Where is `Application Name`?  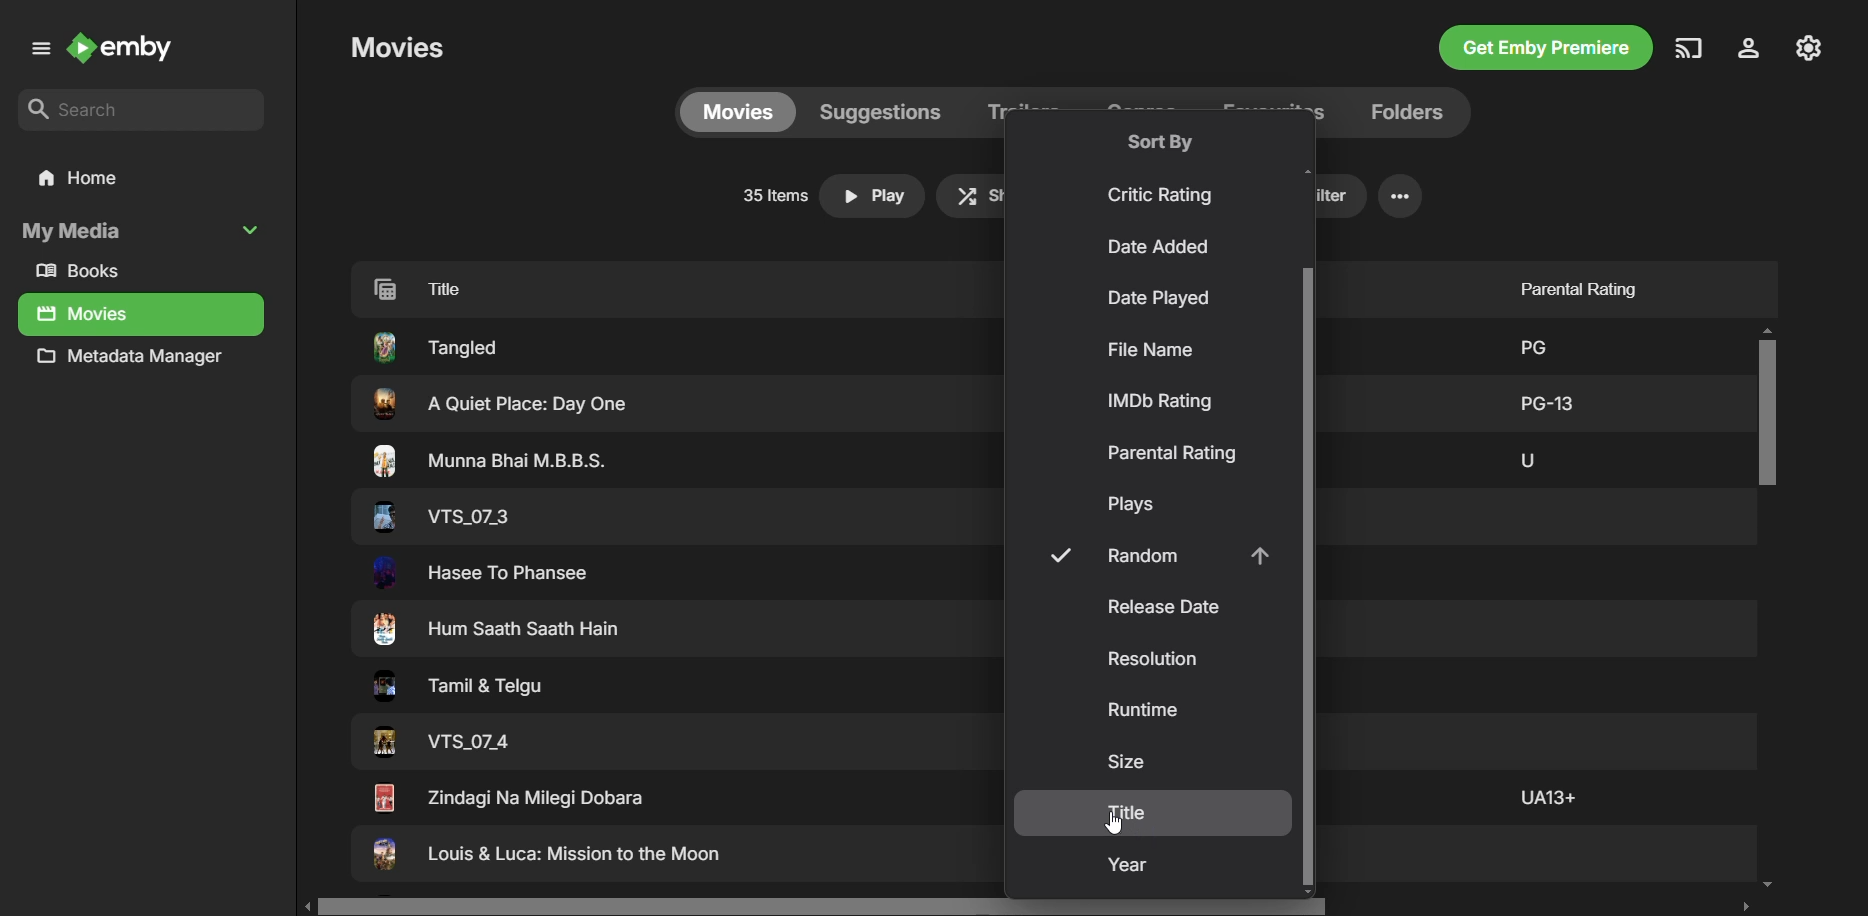 Application Name is located at coordinates (127, 50).